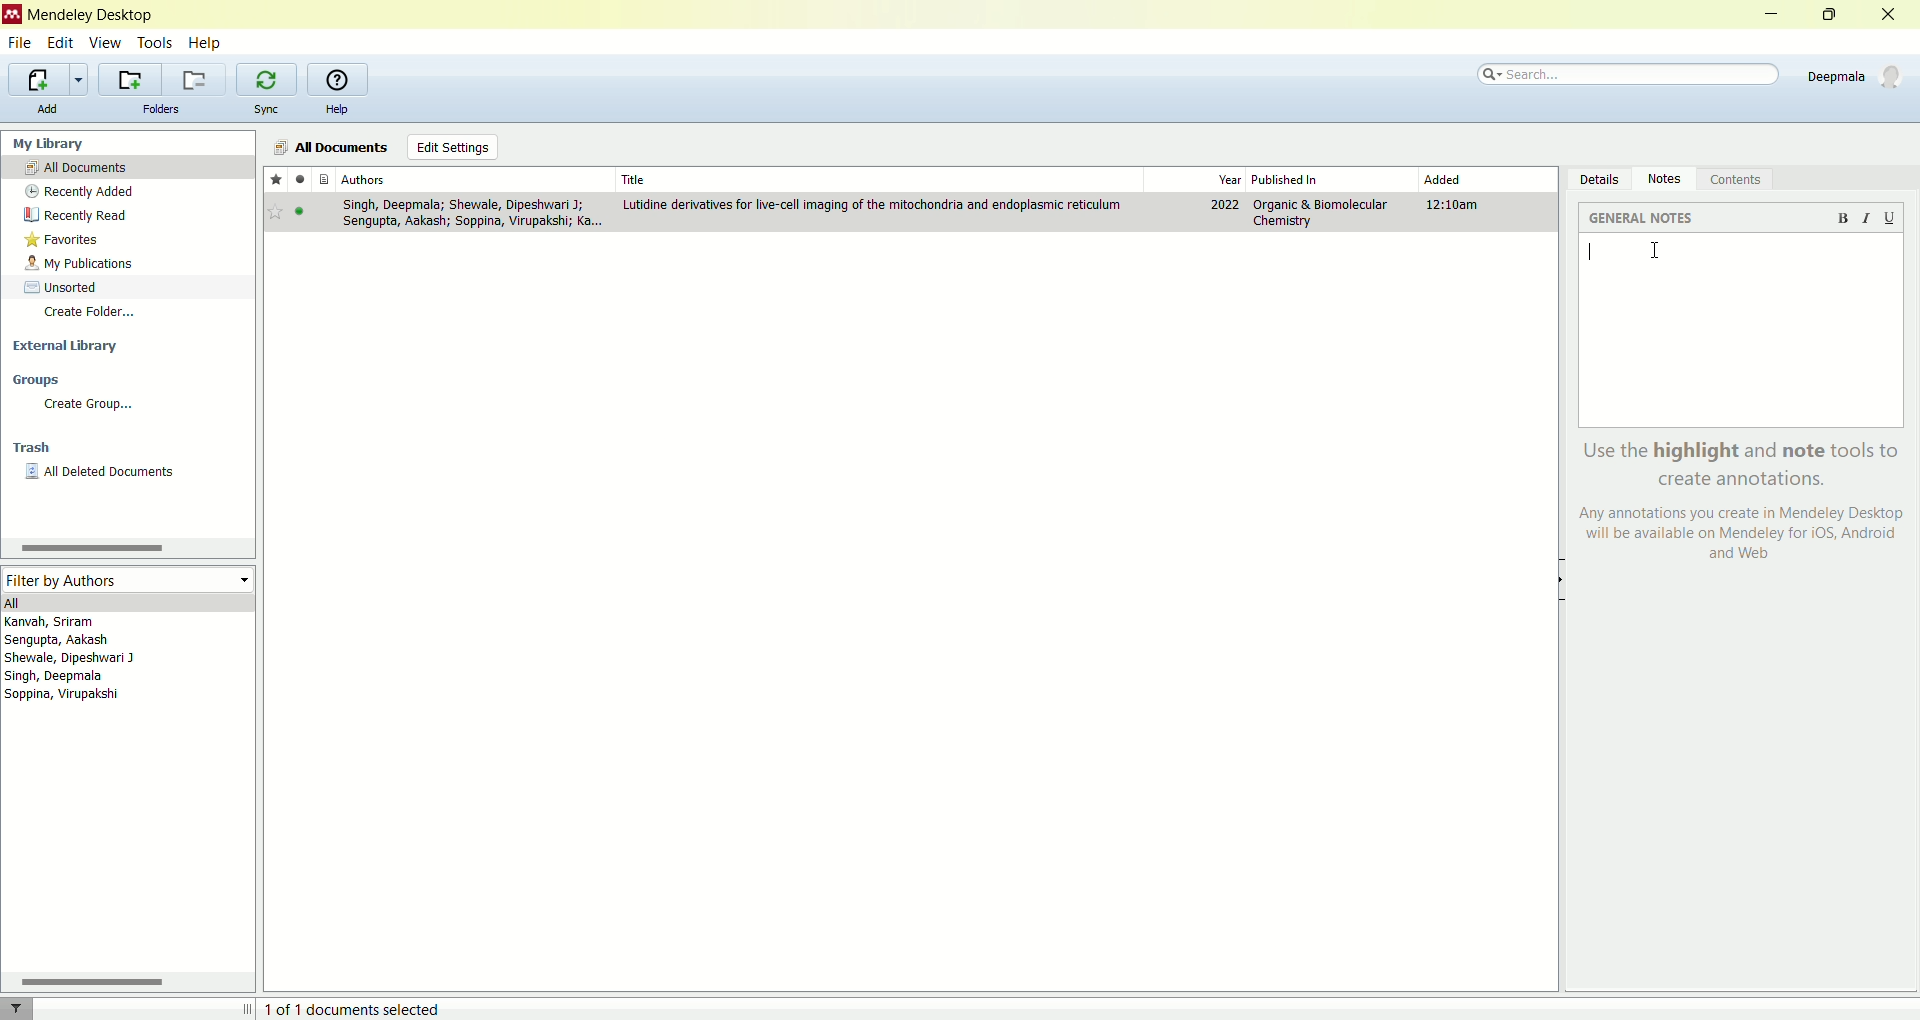 This screenshot has width=1920, height=1020. Describe the element at coordinates (1643, 220) in the screenshot. I see `general notes` at that location.